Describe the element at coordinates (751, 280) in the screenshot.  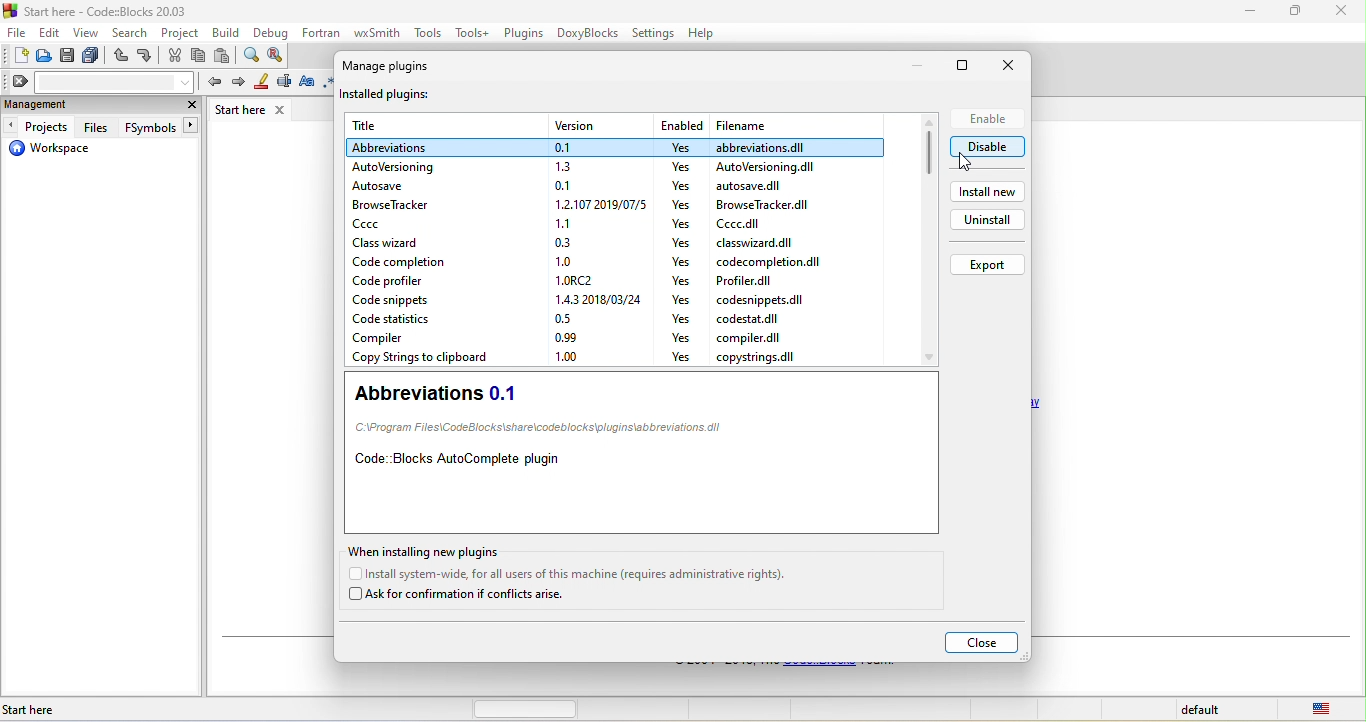
I see `file` at that location.